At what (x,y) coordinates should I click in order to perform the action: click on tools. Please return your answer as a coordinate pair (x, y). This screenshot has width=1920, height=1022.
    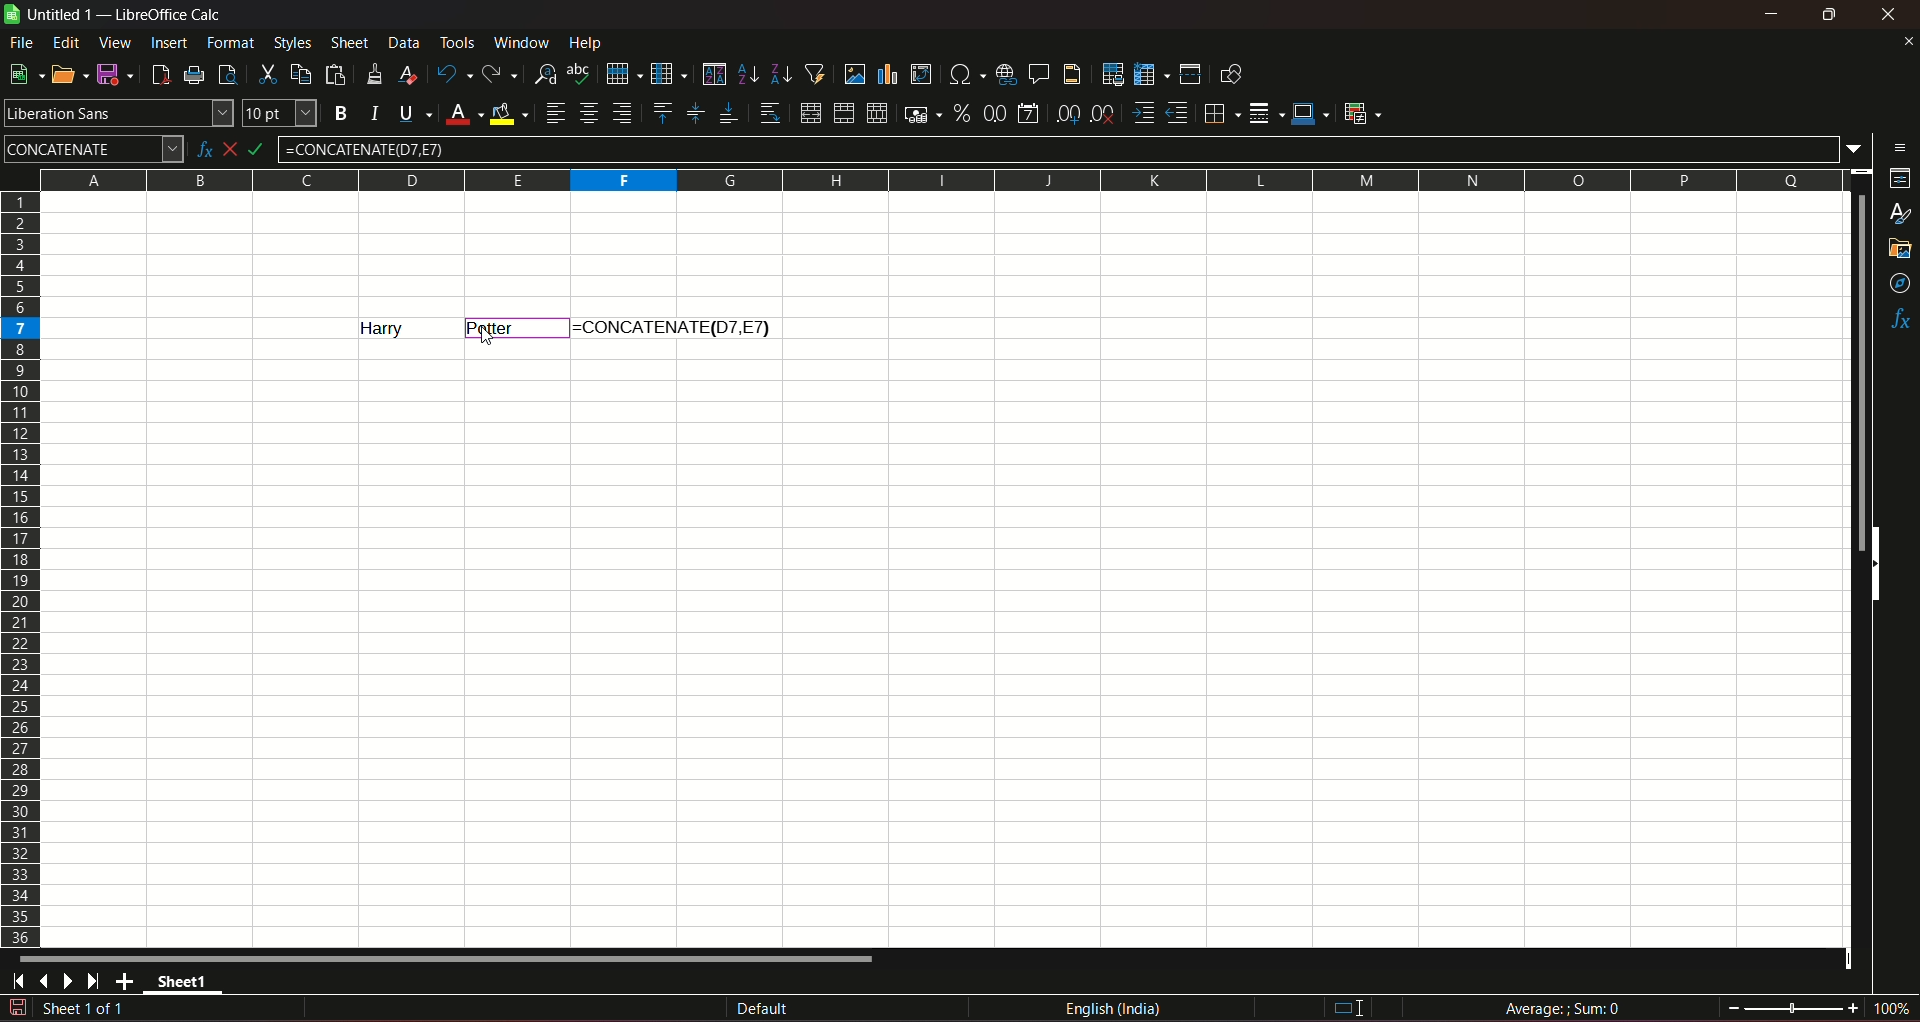
    Looking at the image, I should click on (459, 42).